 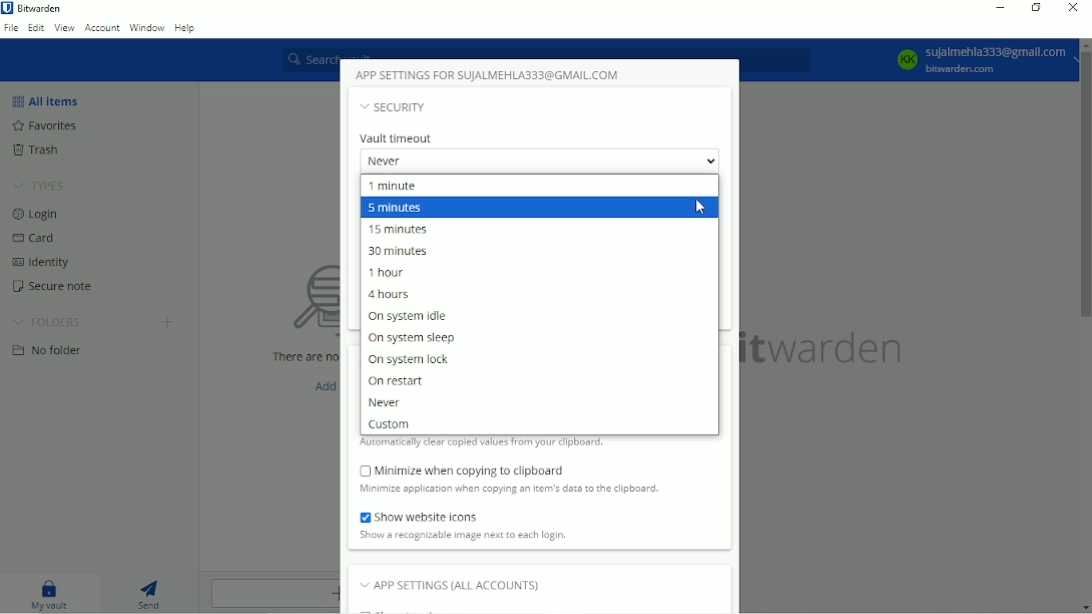 What do you see at coordinates (10, 30) in the screenshot?
I see `File` at bounding box center [10, 30].